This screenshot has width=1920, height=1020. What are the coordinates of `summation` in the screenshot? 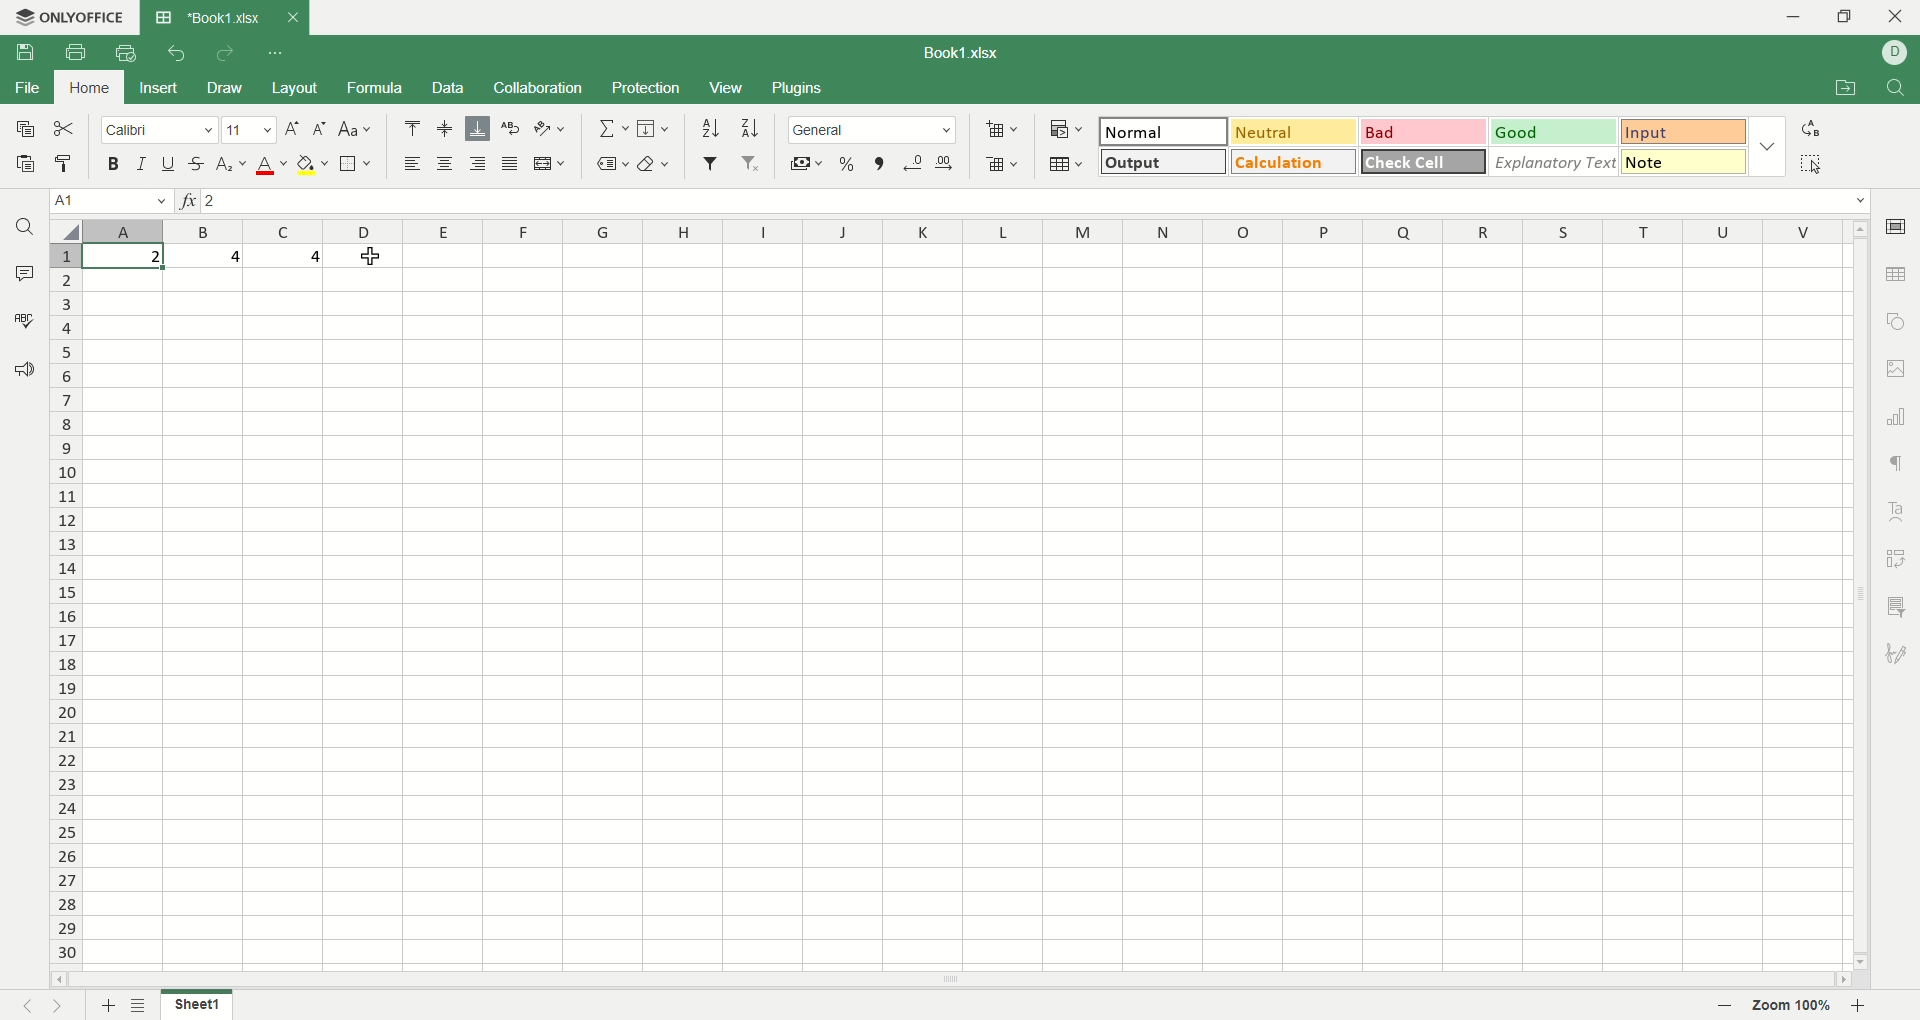 It's located at (609, 129).